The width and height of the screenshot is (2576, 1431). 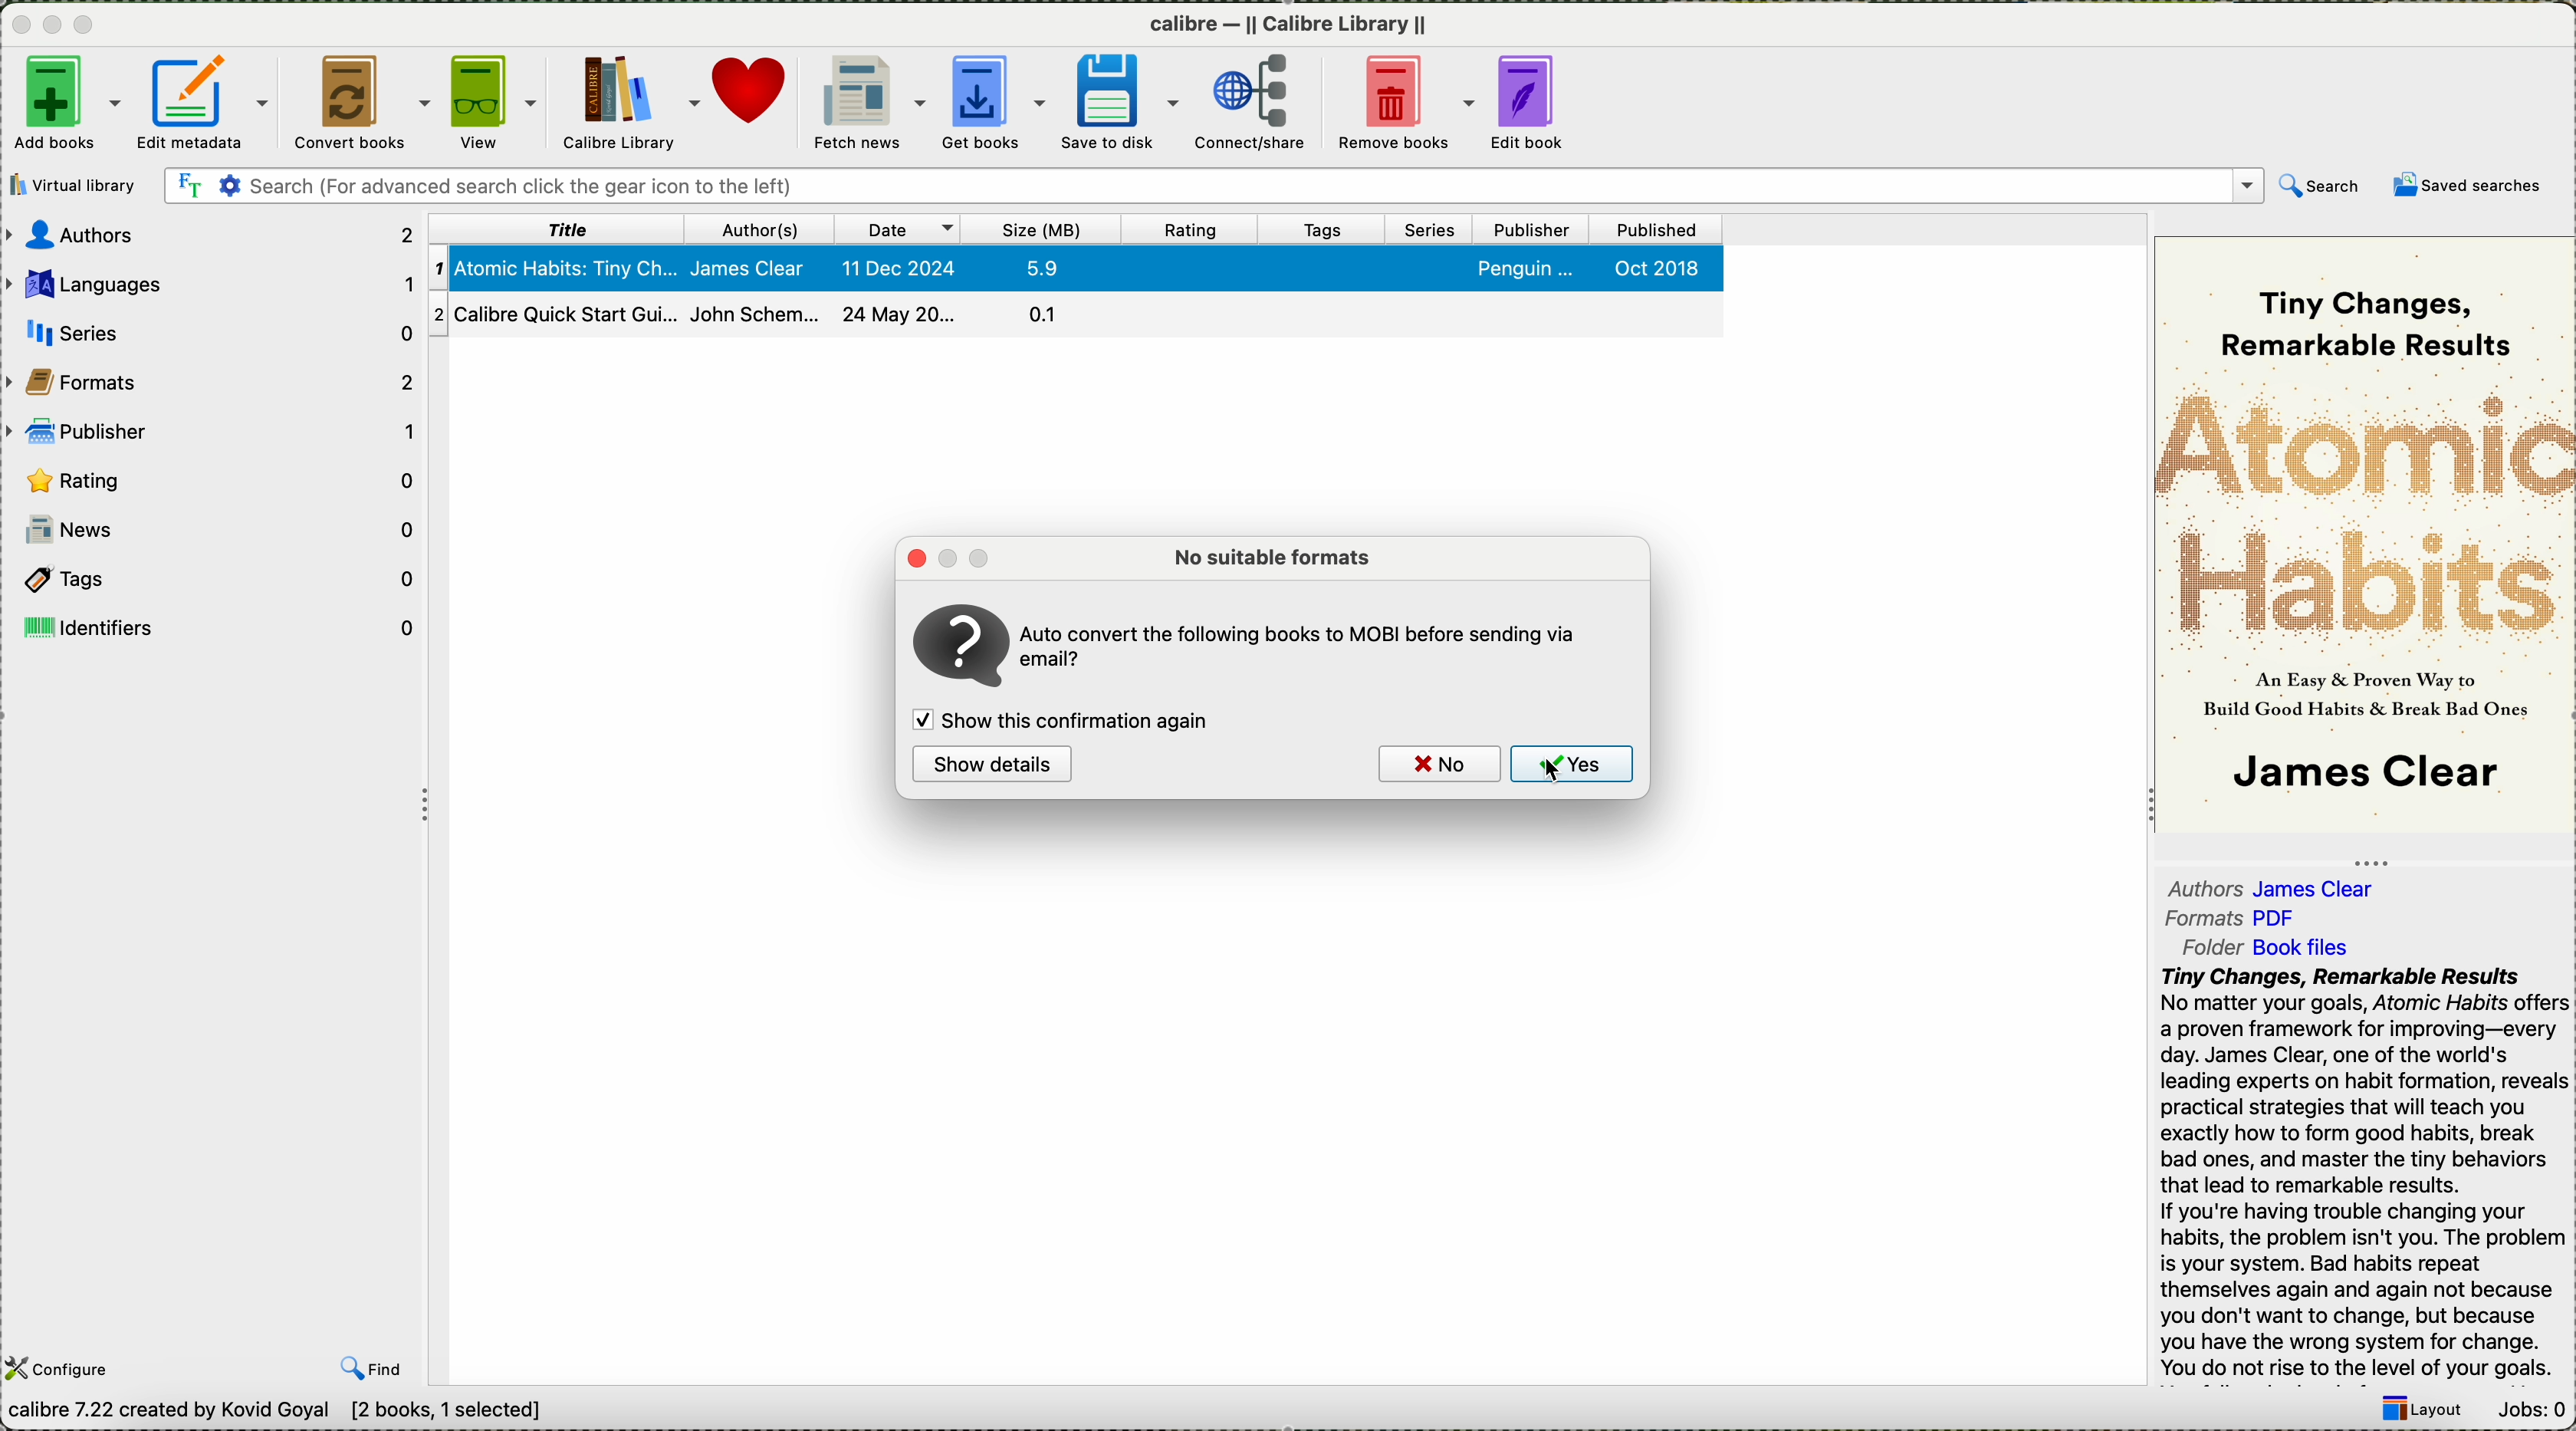 What do you see at coordinates (998, 104) in the screenshot?
I see `get books` at bounding box center [998, 104].